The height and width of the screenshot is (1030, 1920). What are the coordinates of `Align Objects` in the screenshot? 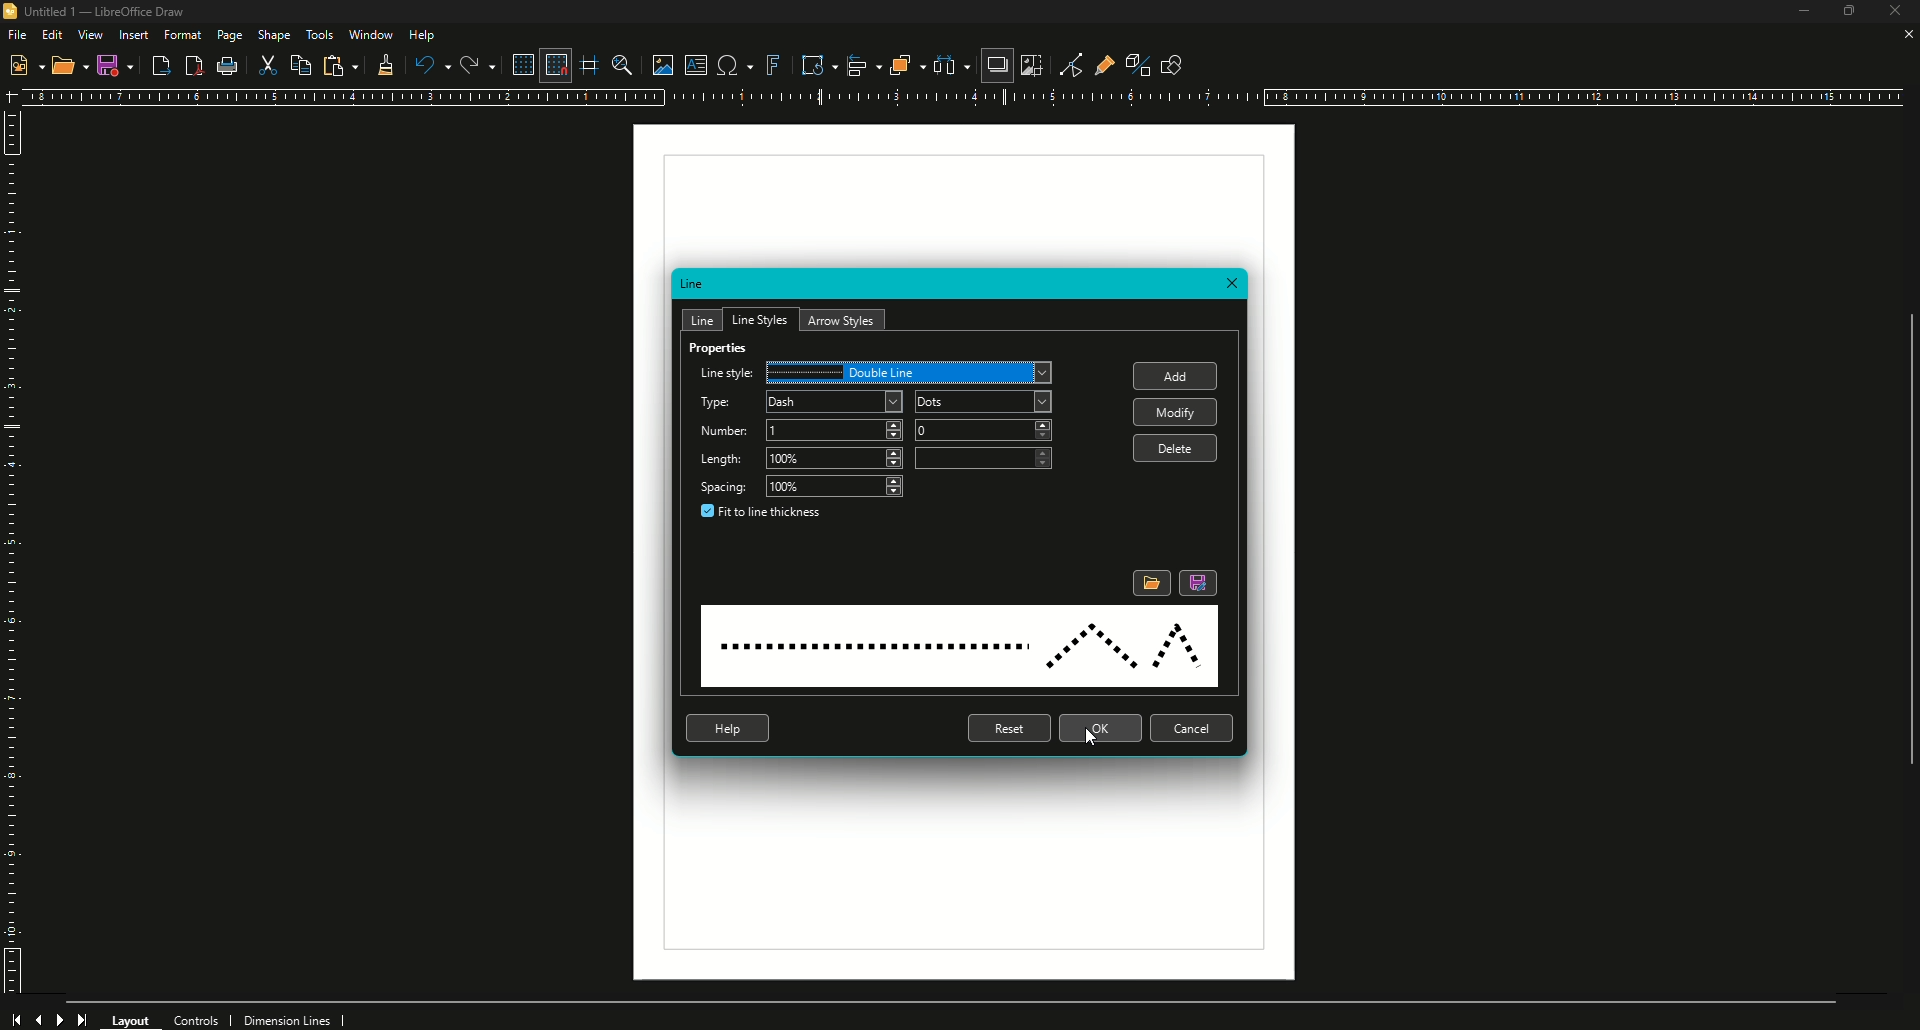 It's located at (856, 65).